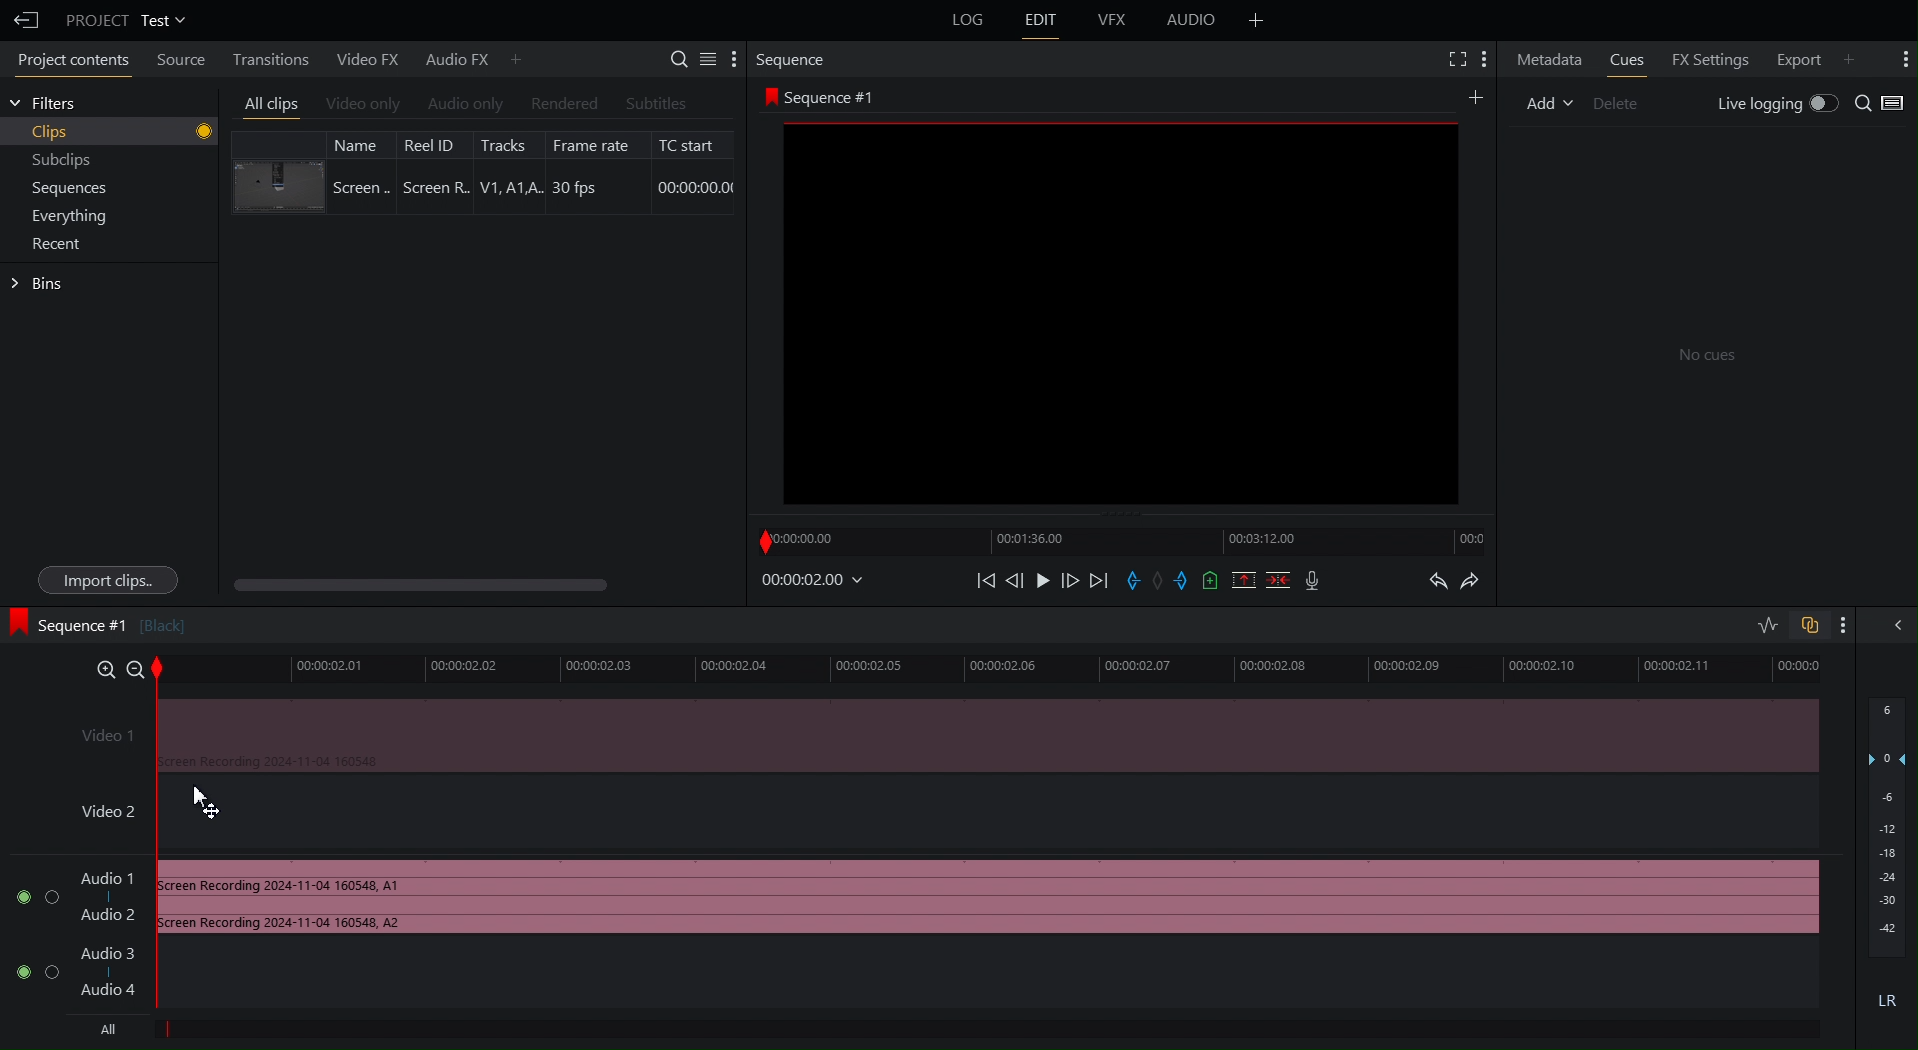  Describe the element at coordinates (1254, 21) in the screenshot. I see `Add` at that location.